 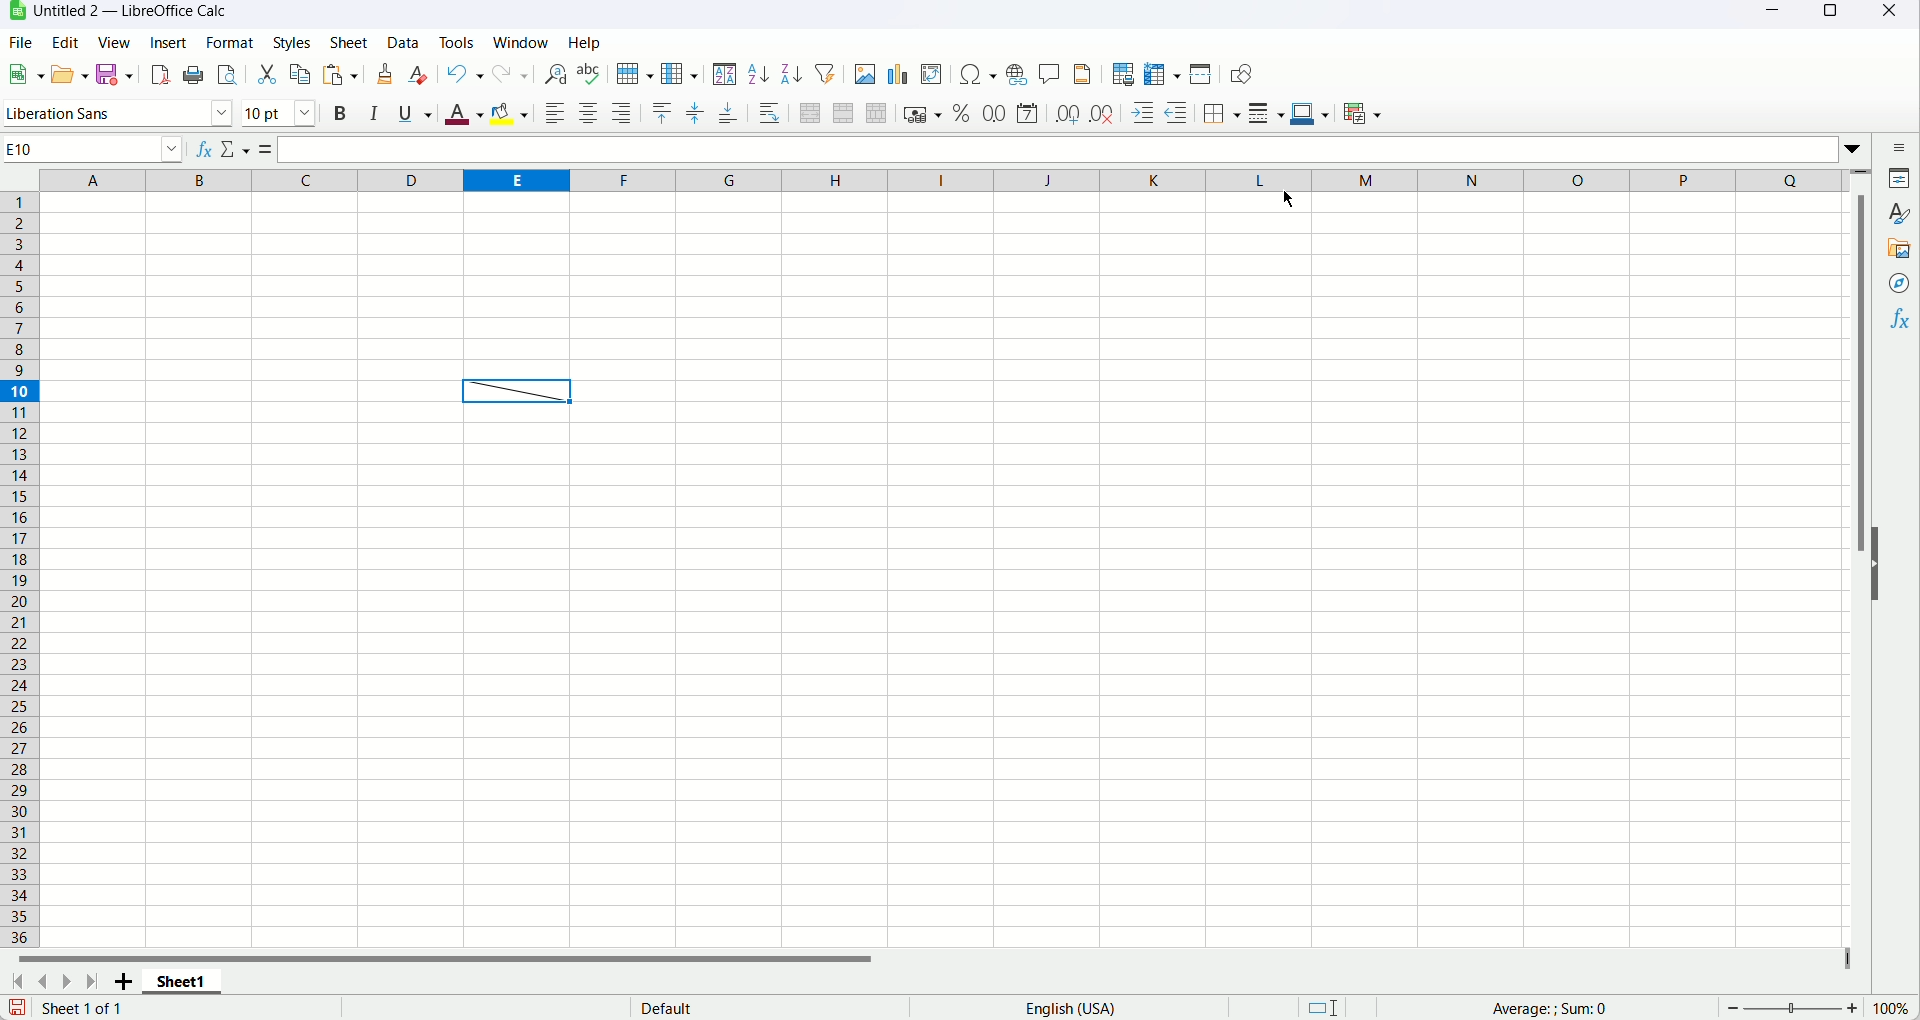 I want to click on Bold, so click(x=340, y=115).